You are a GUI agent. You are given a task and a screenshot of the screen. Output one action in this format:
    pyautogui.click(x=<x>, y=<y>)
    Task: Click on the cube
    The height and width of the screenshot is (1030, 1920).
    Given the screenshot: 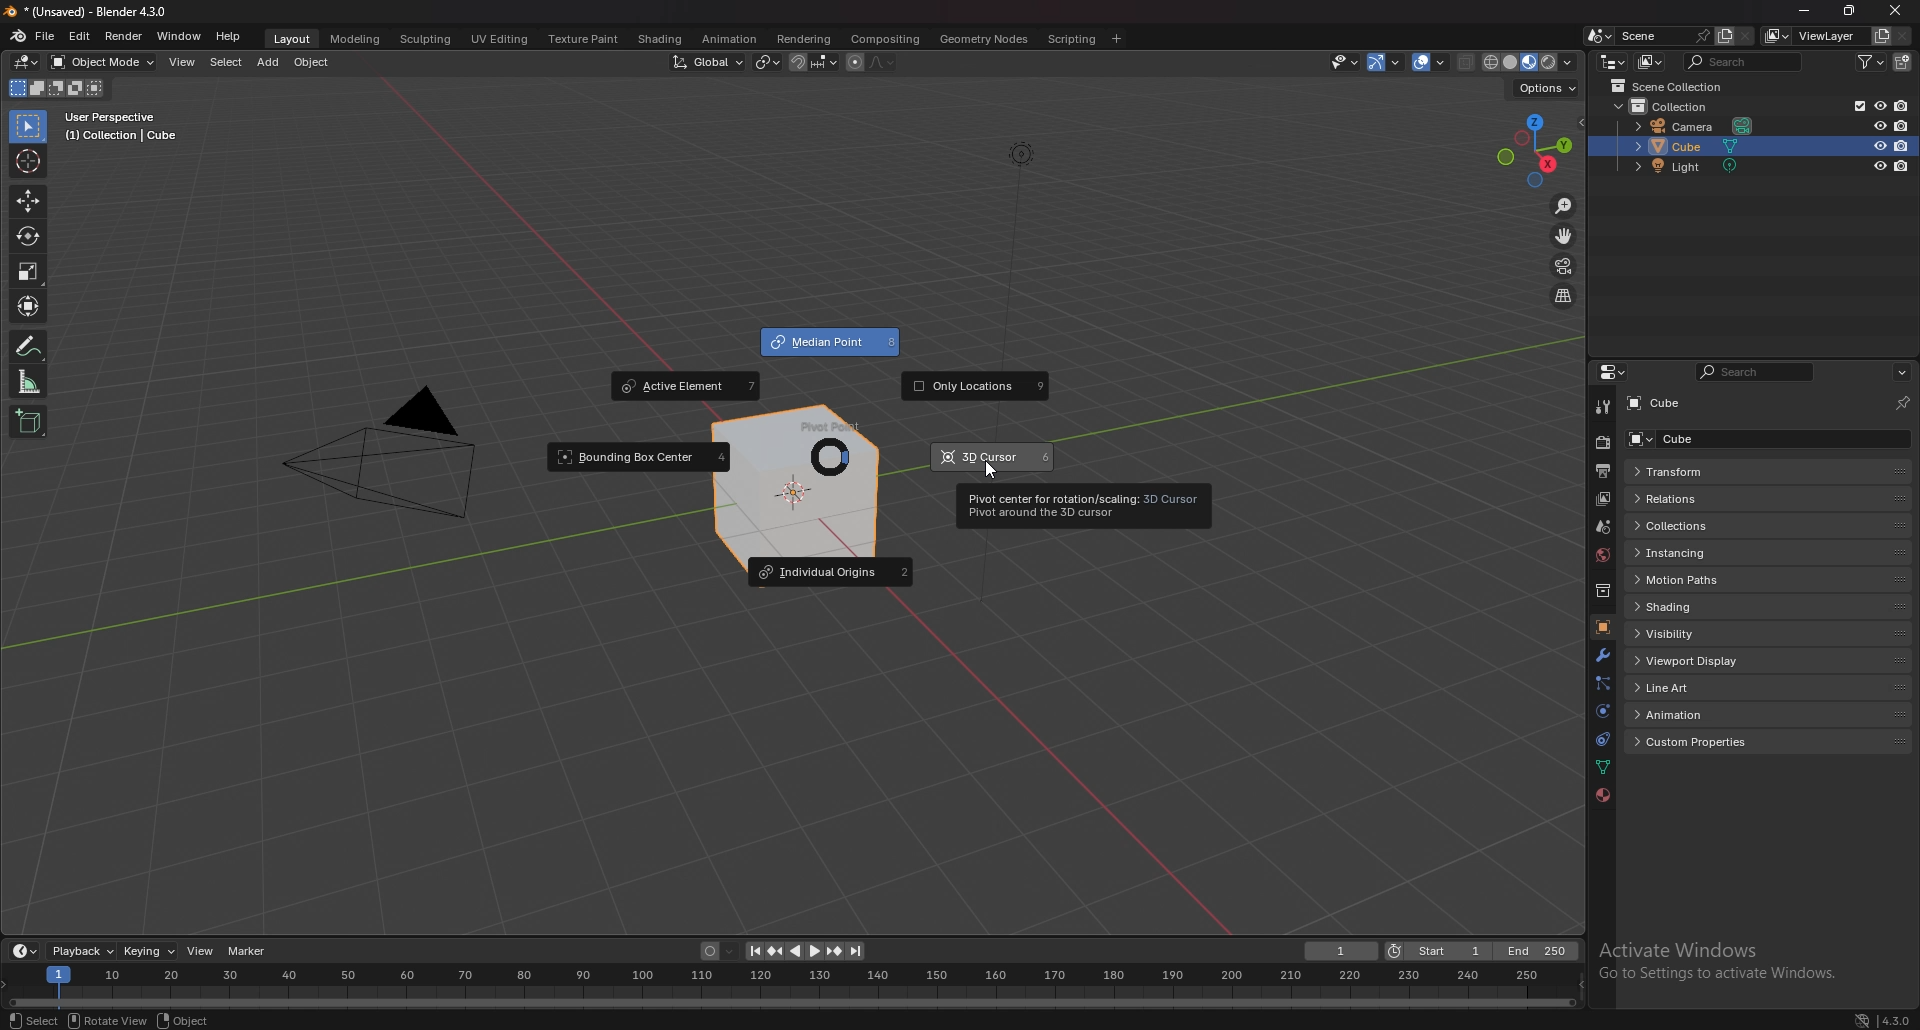 What is the action you would take?
    pyautogui.click(x=1662, y=404)
    